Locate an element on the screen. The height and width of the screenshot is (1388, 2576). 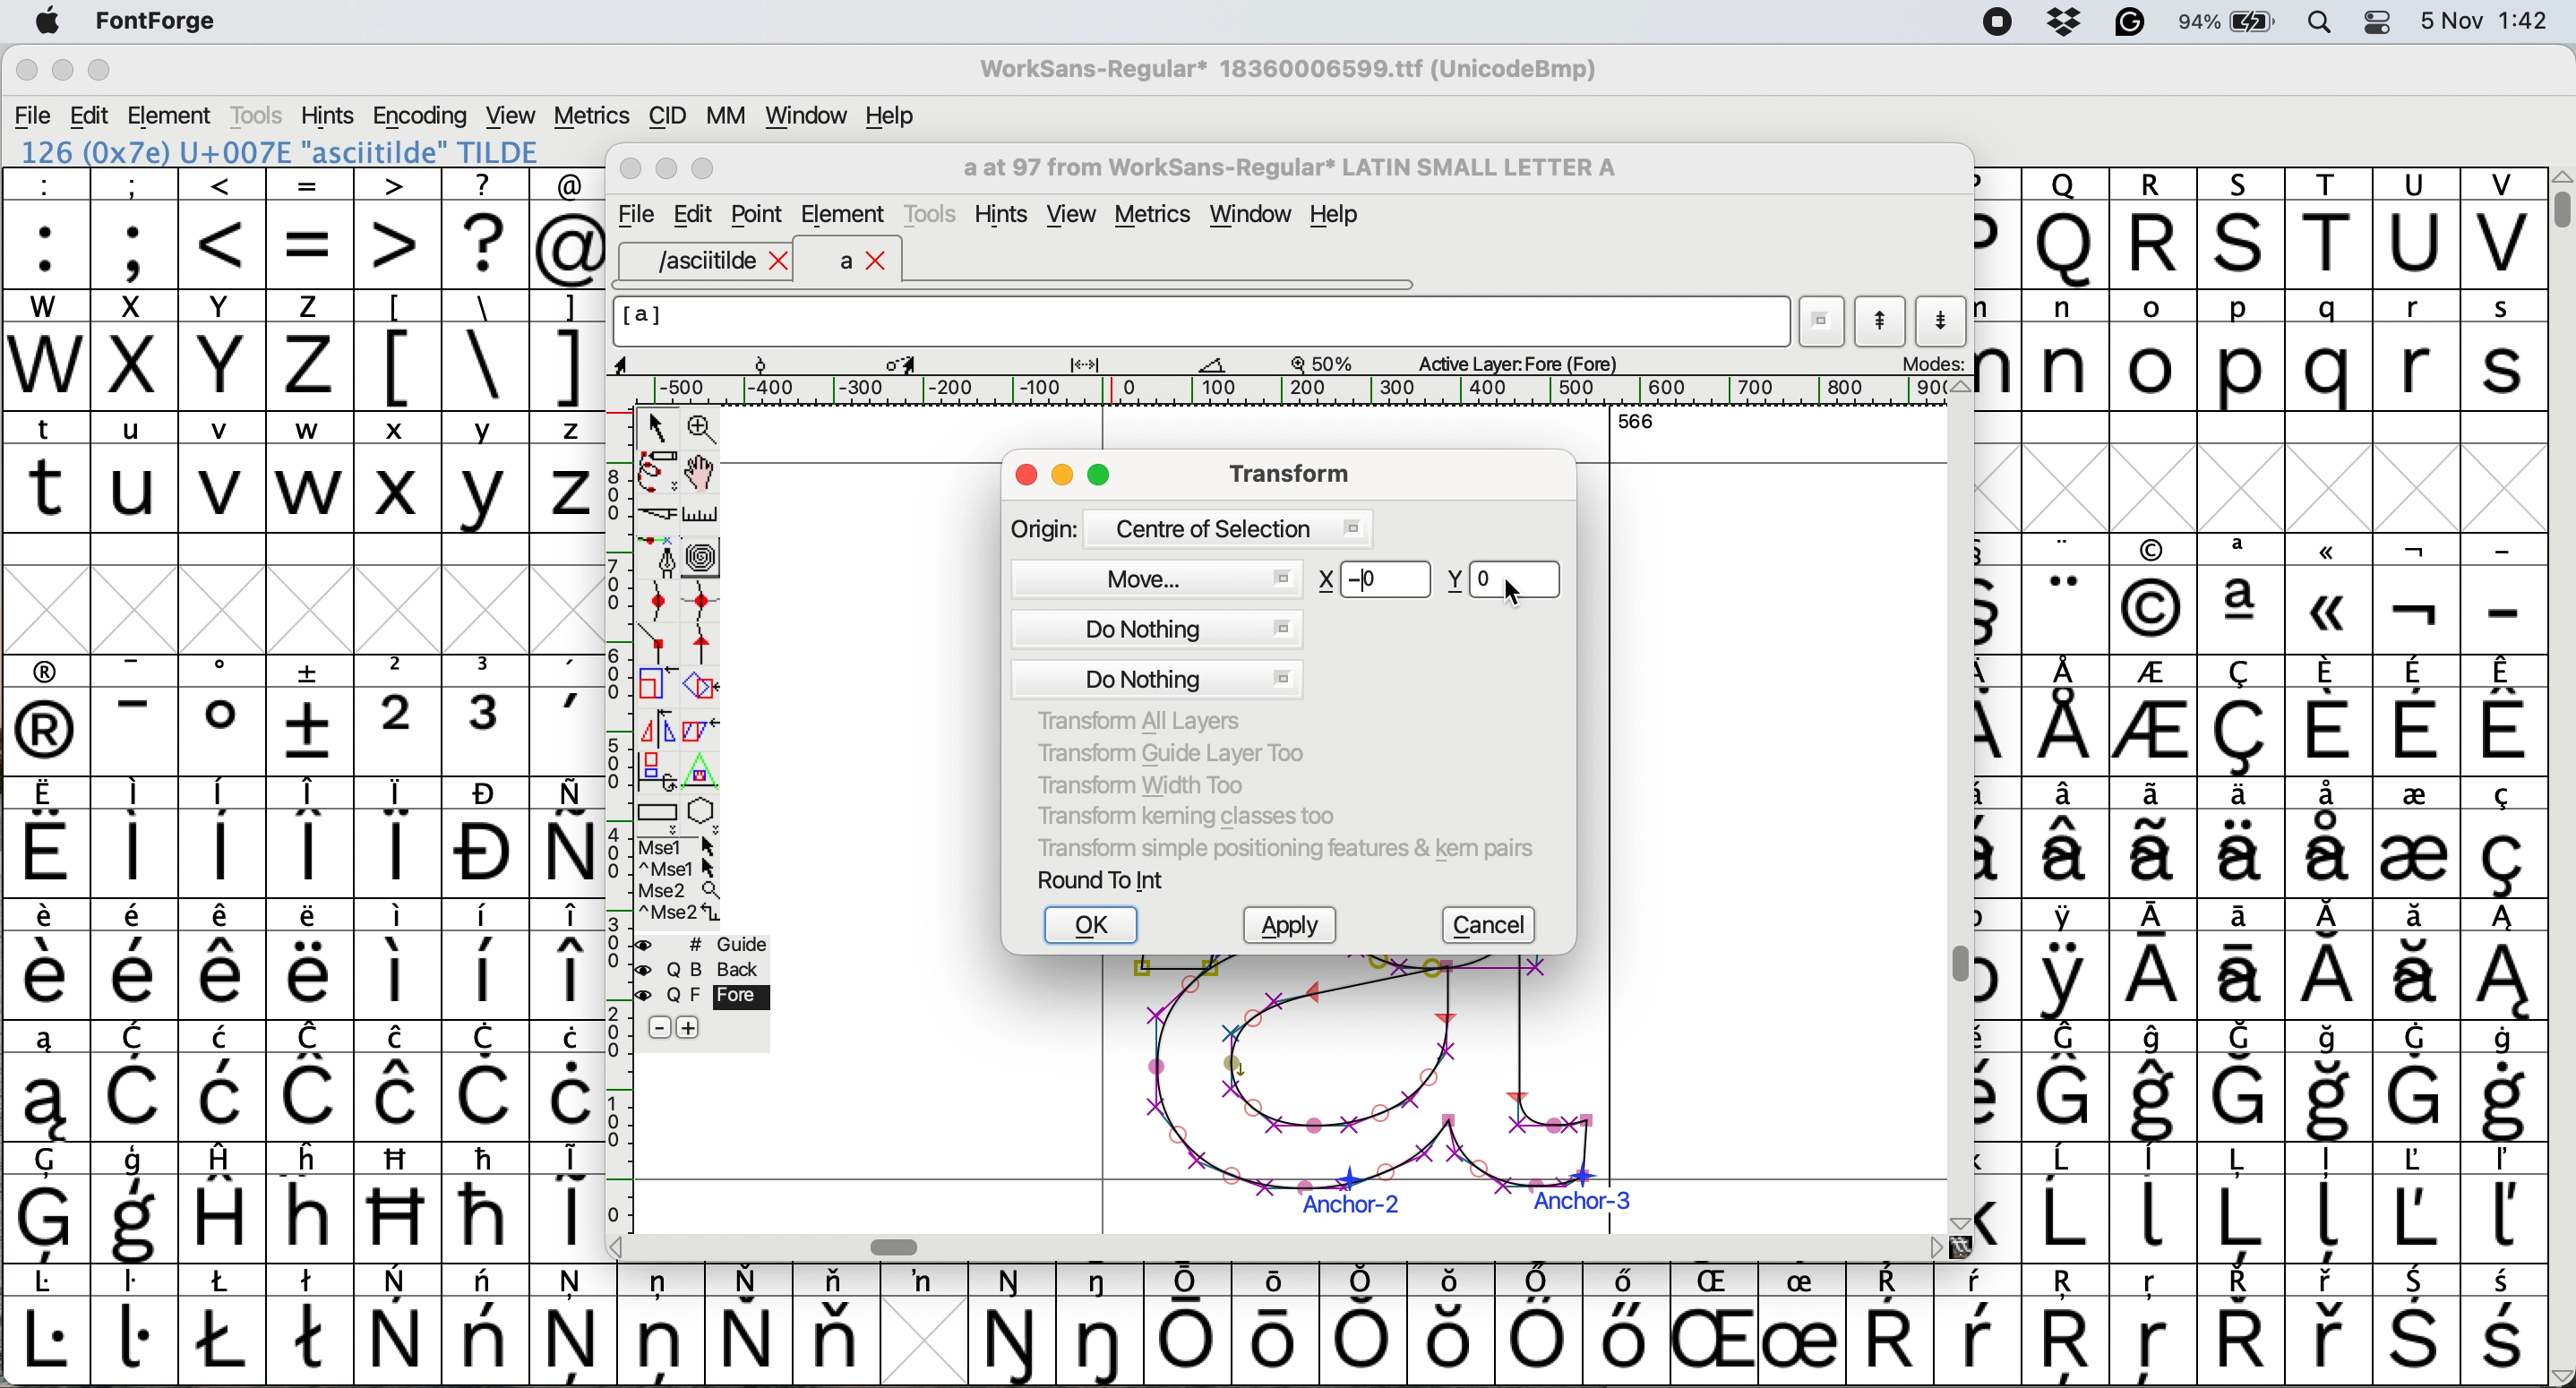
spotlight search is located at coordinates (2332, 21).